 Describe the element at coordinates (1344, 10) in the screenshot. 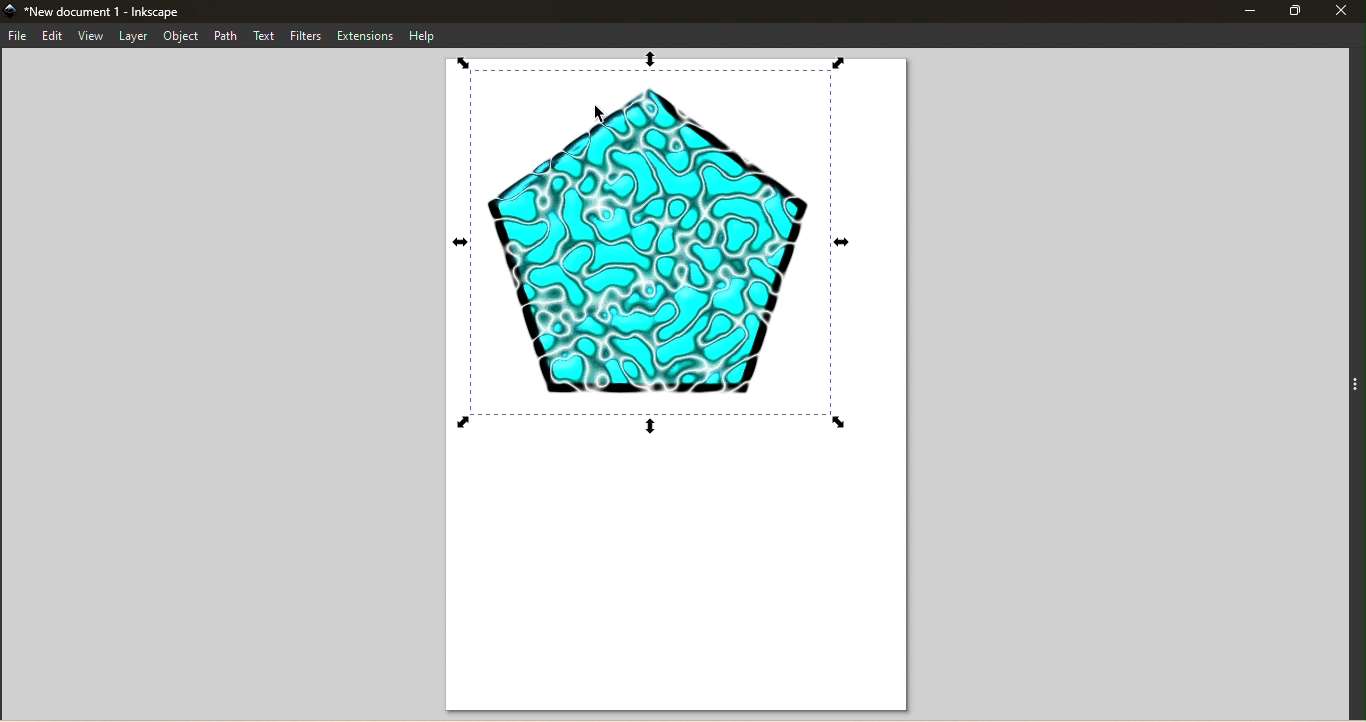

I see `Close` at that location.